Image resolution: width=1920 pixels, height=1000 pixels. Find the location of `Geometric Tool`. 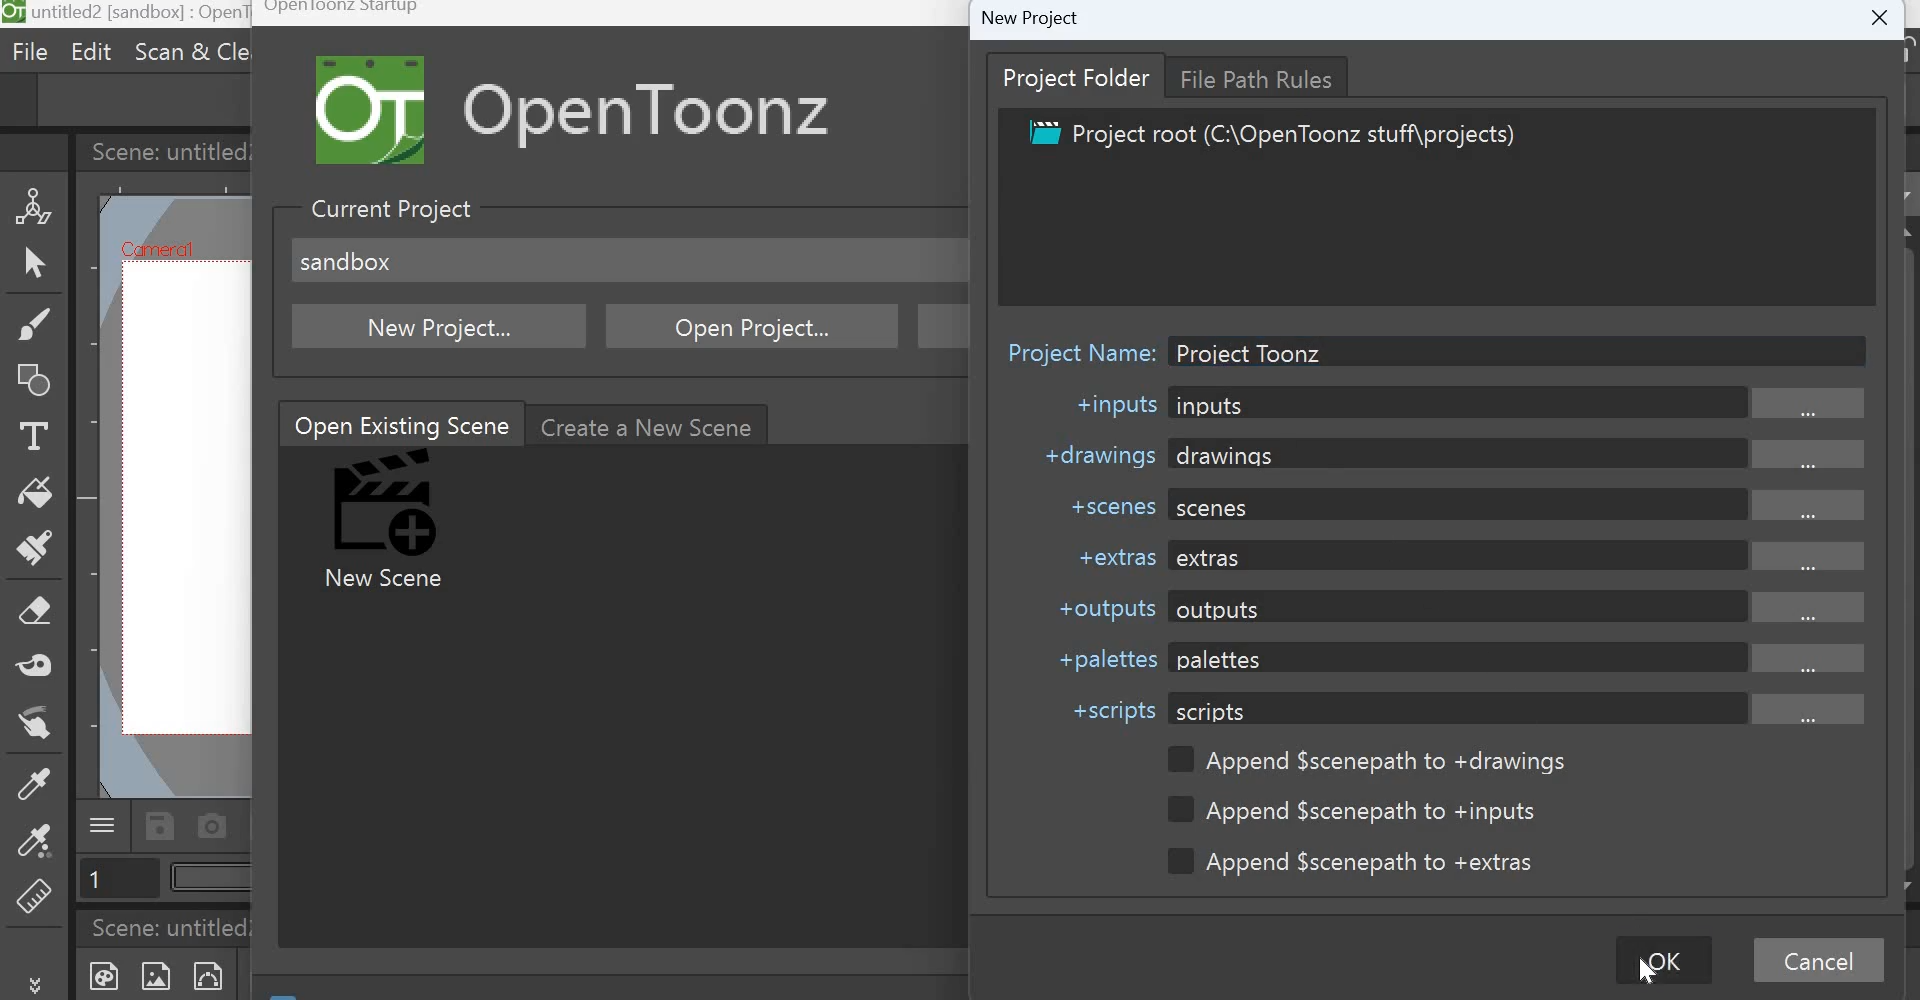

Geometric Tool is located at coordinates (37, 381).